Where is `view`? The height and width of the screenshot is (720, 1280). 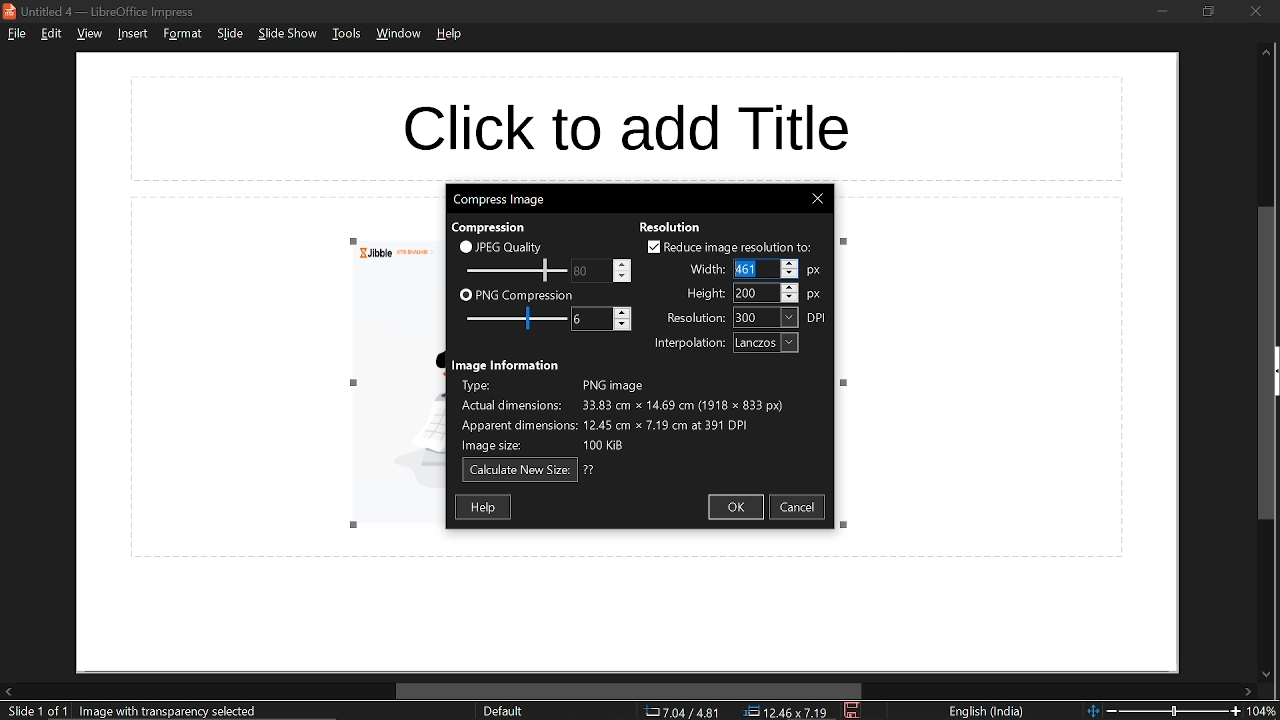 view is located at coordinates (88, 35).